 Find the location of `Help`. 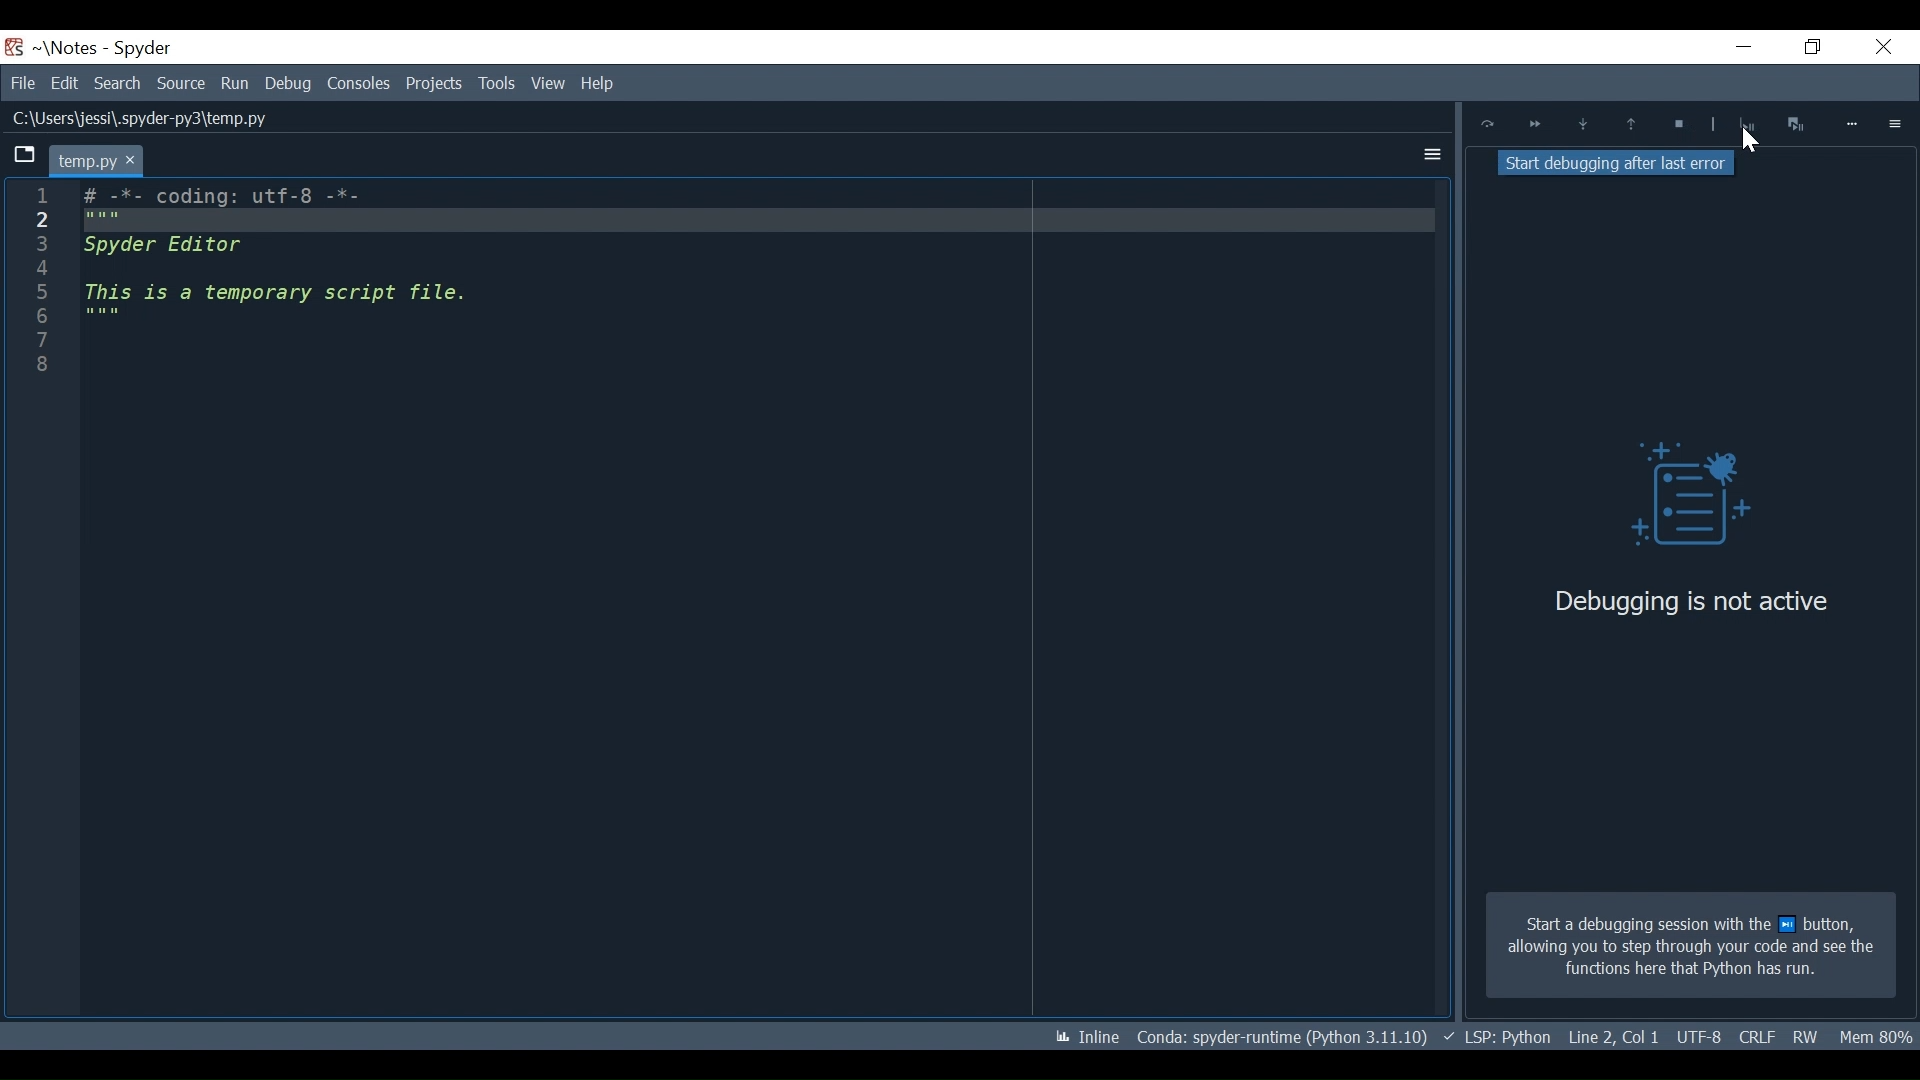

Help is located at coordinates (546, 84).